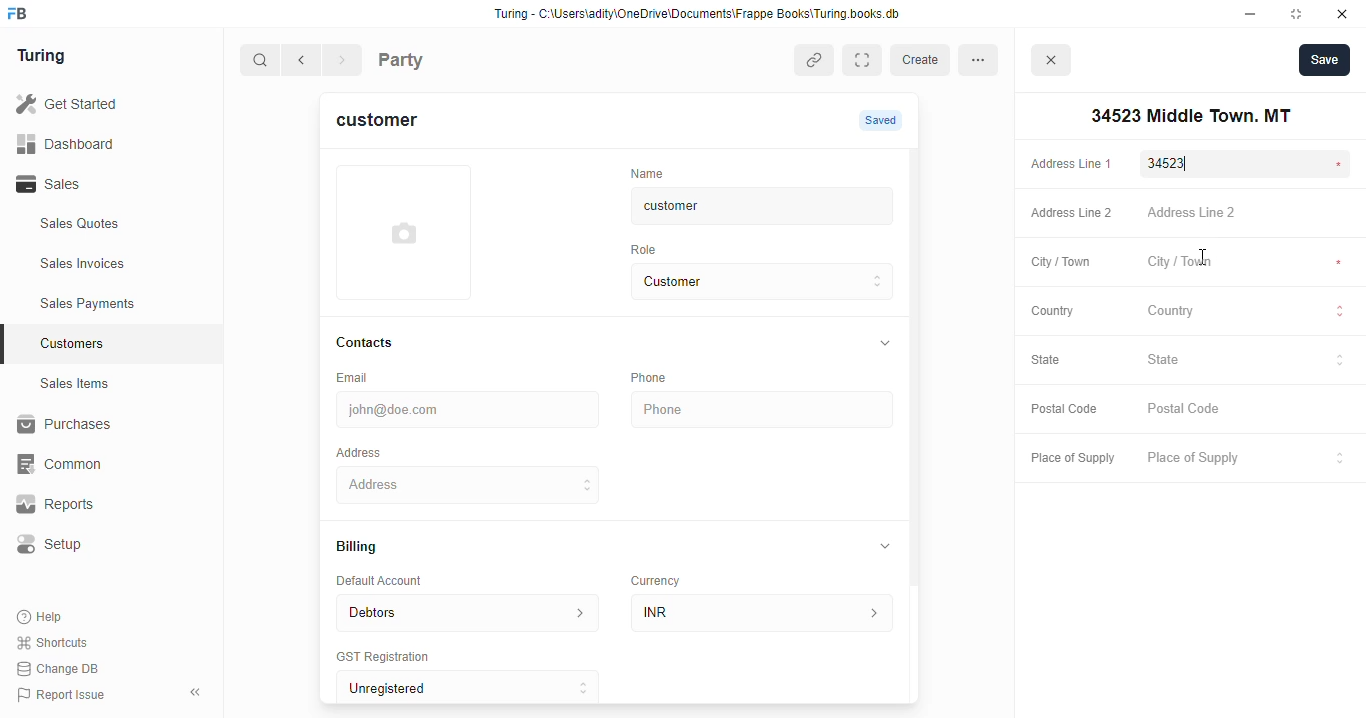 This screenshot has height=718, width=1366. I want to click on Report Issue, so click(65, 693).